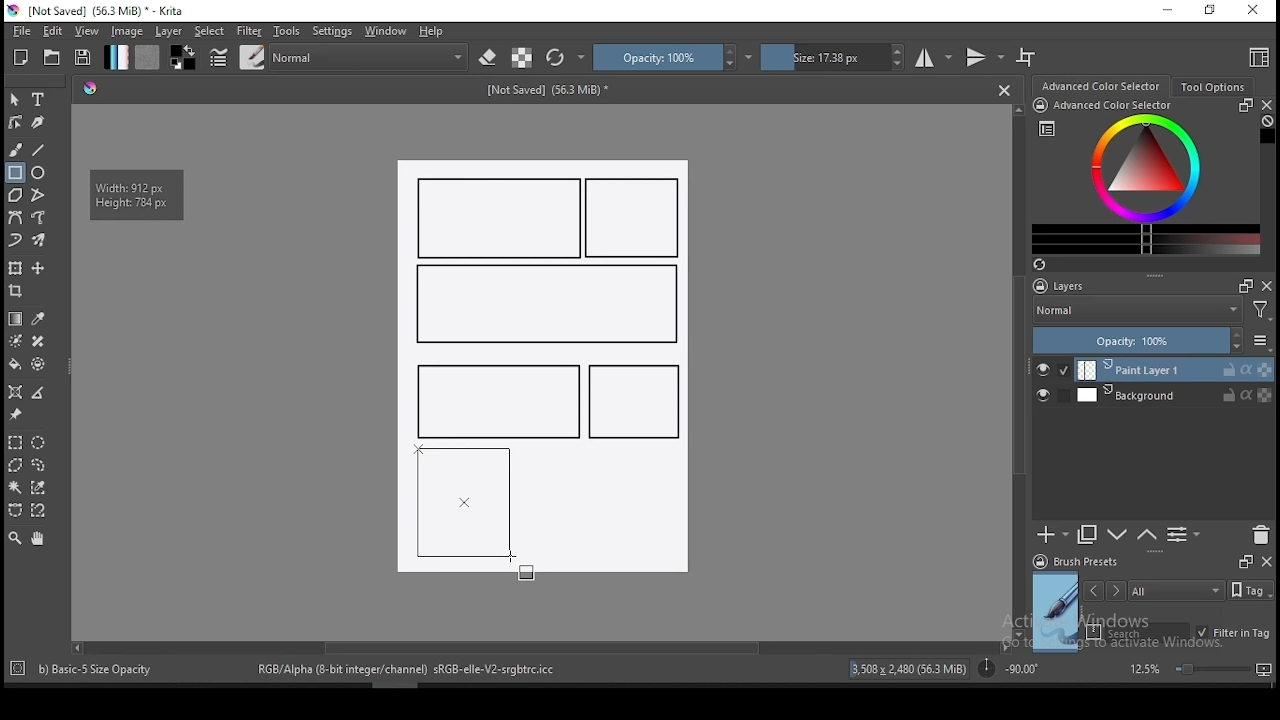 This screenshot has height=720, width=1280. What do you see at coordinates (15, 537) in the screenshot?
I see `zoom tool` at bounding box center [15, 537].